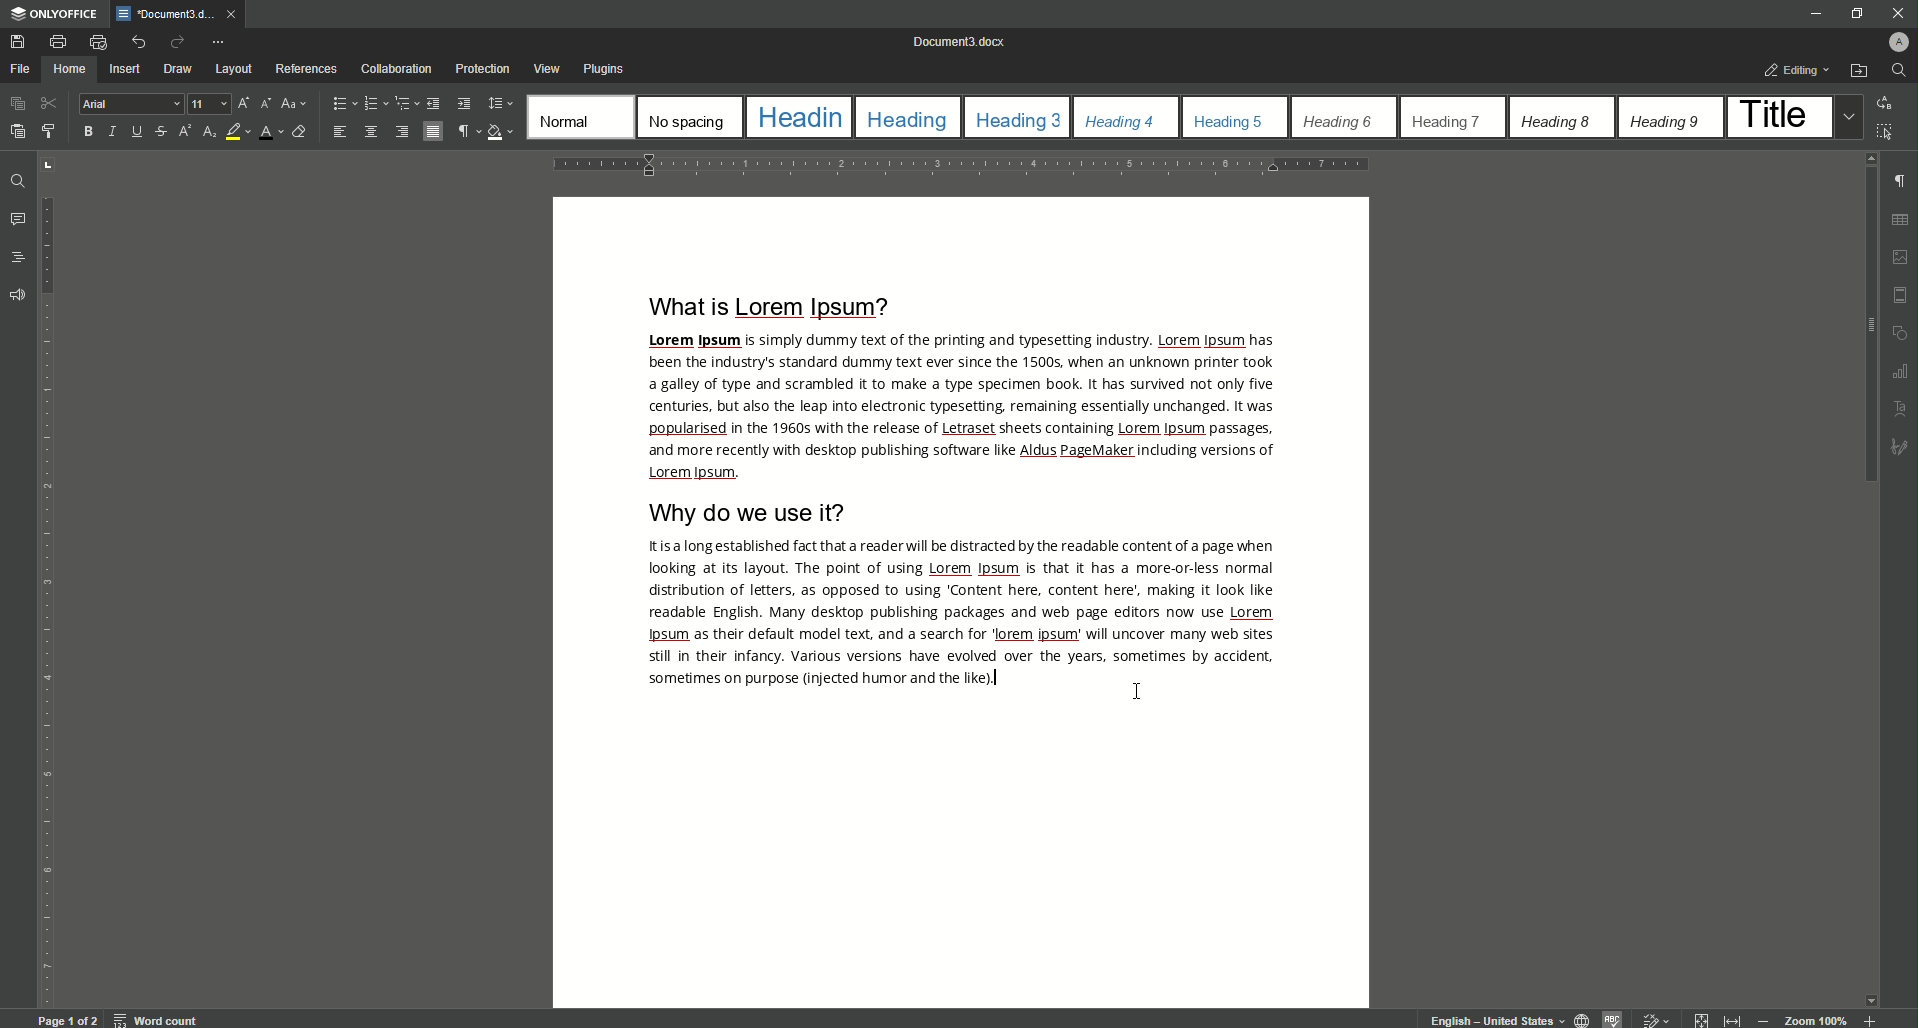 This screenshot has height=1028, width=1918. I want to click on Quick Print, so click(93, 40).